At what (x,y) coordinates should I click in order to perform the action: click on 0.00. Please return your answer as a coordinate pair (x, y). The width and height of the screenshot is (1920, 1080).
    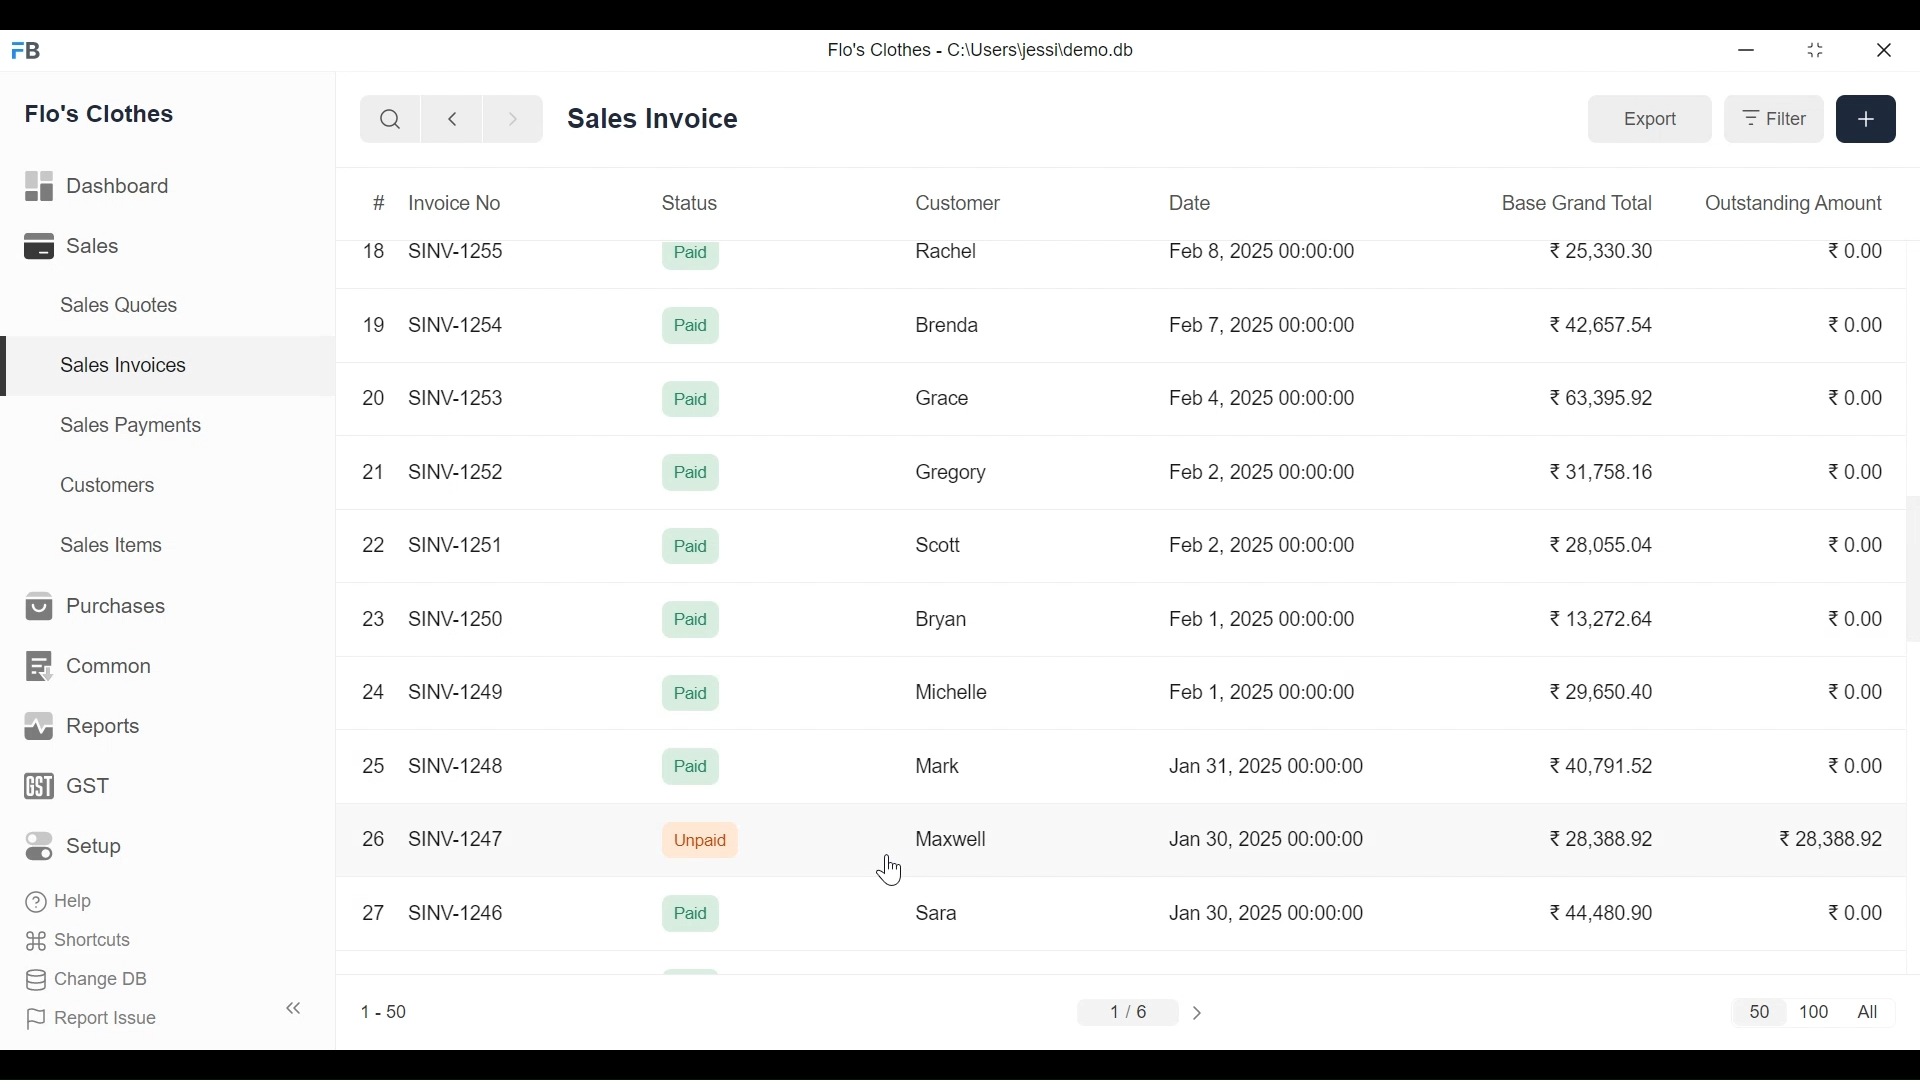
    Looking at the image, I should click on (1858, 618).